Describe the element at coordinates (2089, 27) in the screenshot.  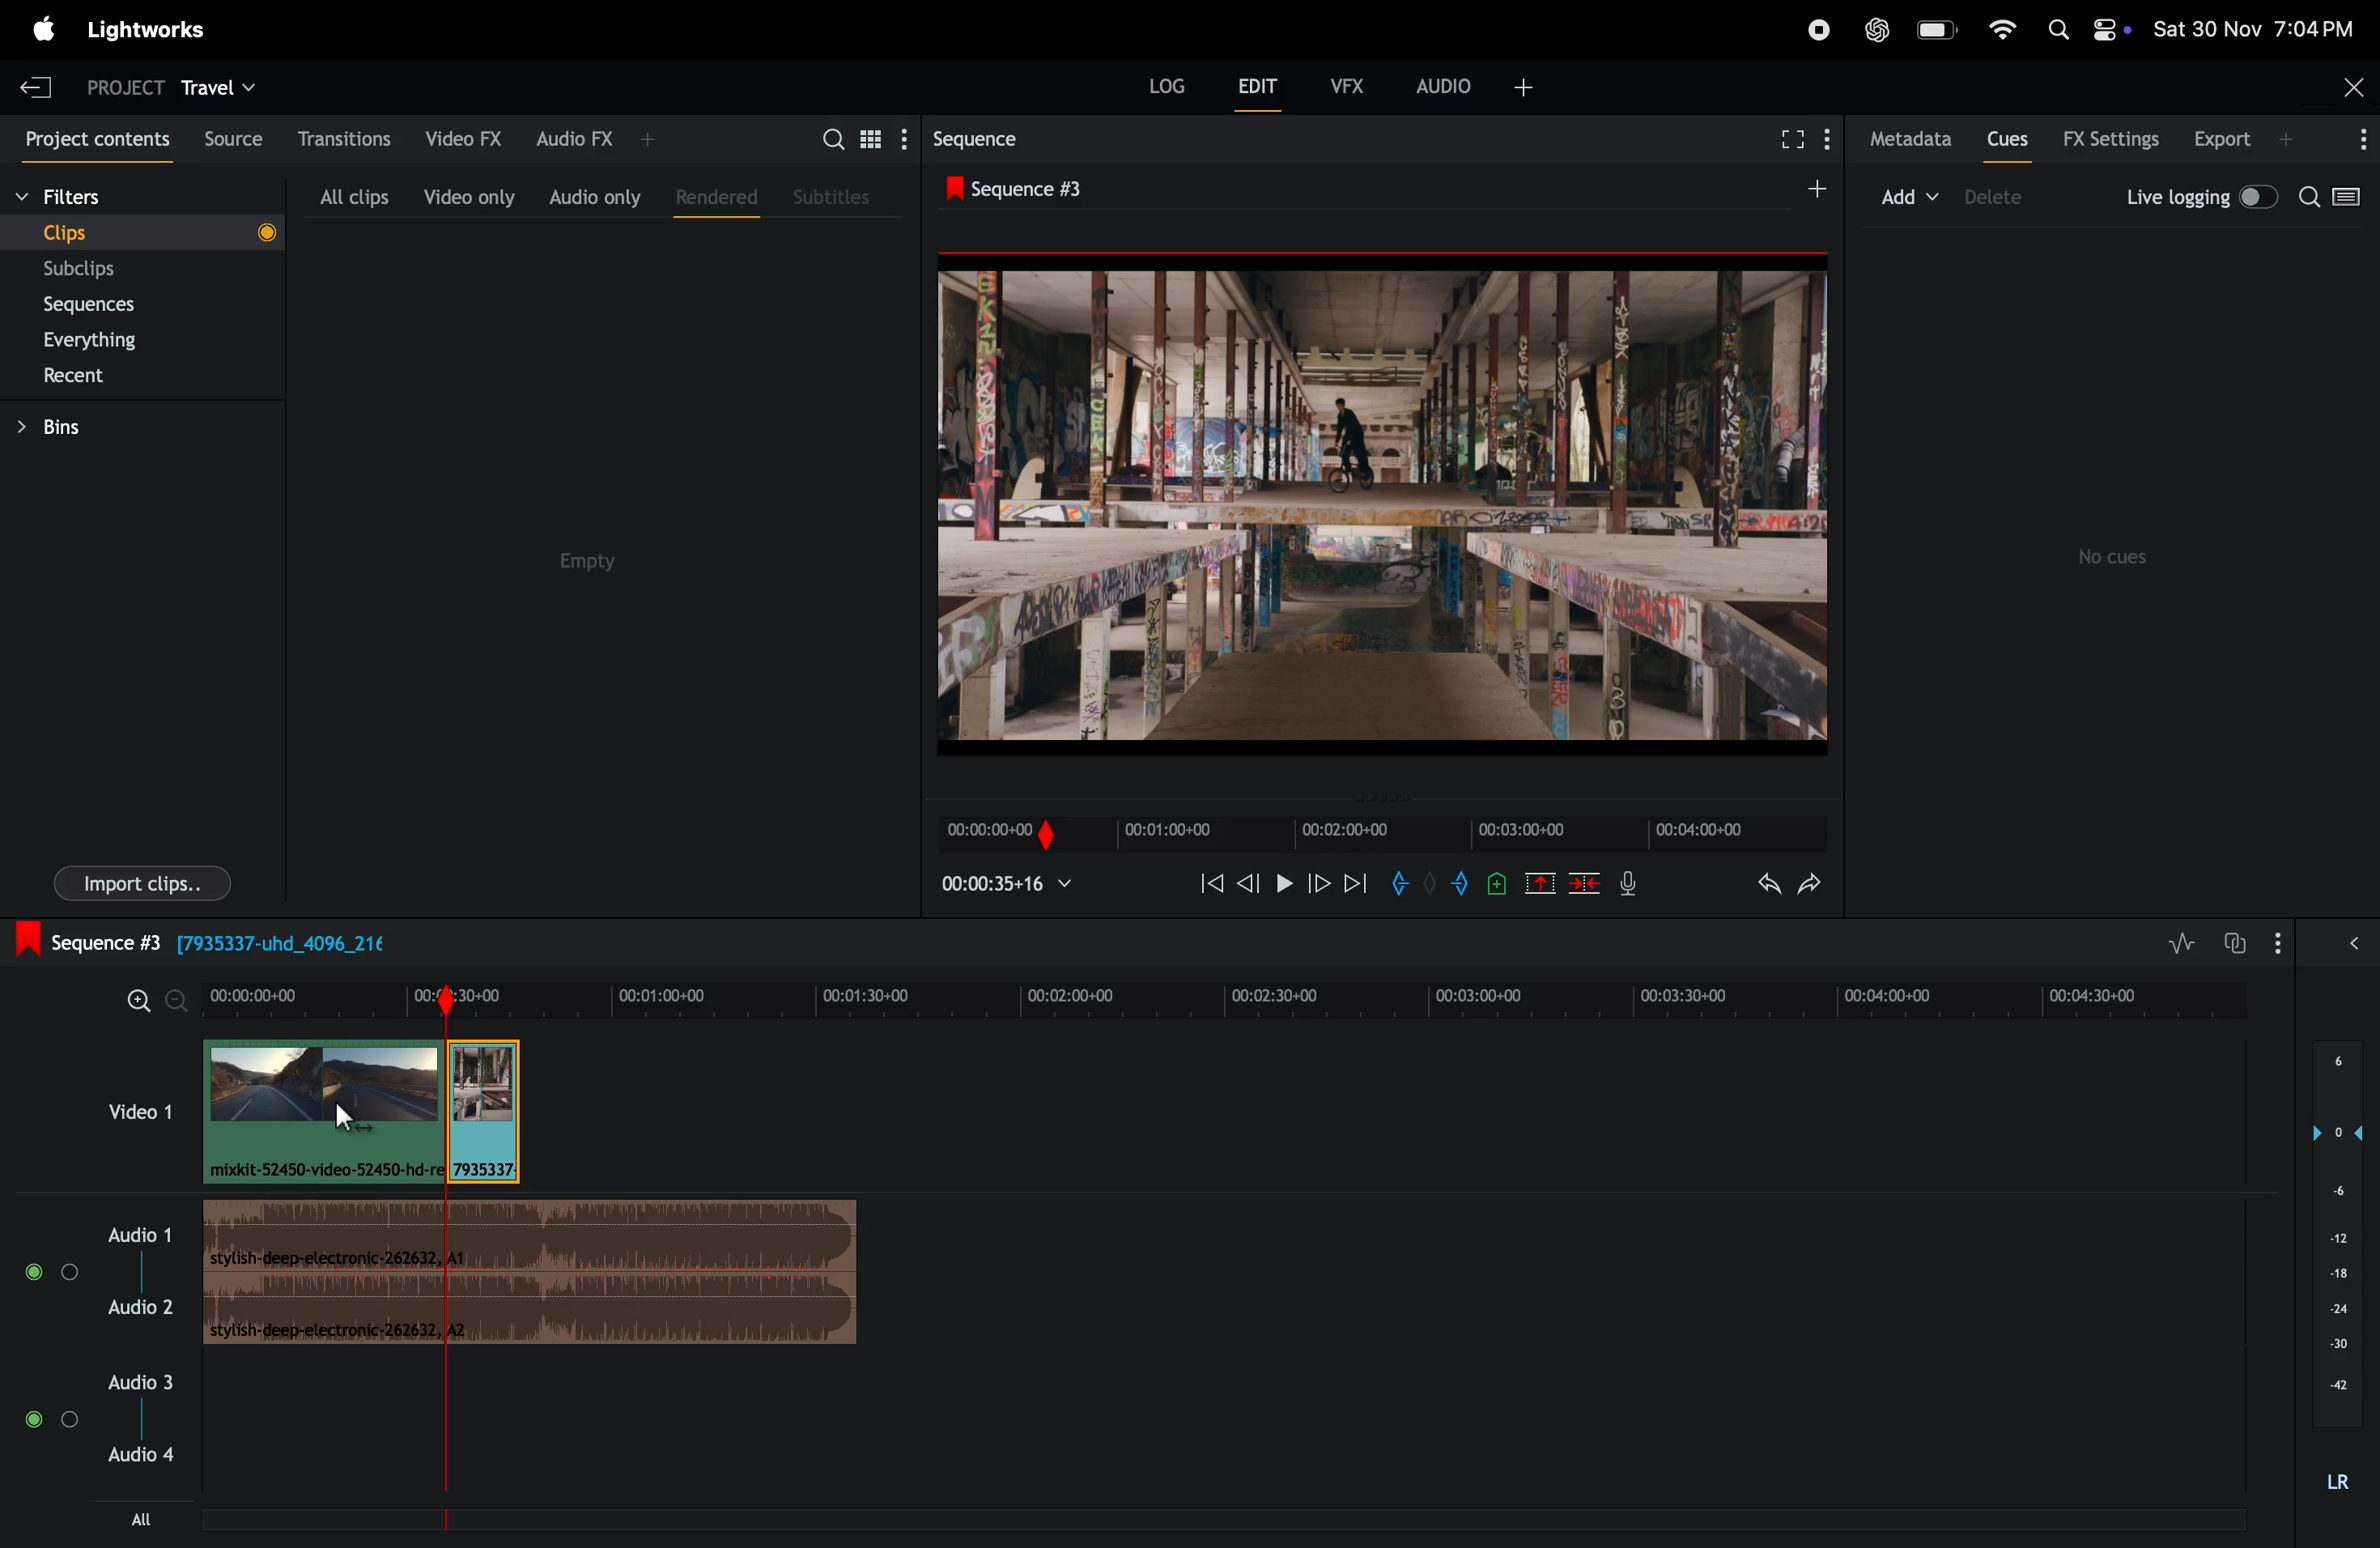
I see `apple widgets` at that location.